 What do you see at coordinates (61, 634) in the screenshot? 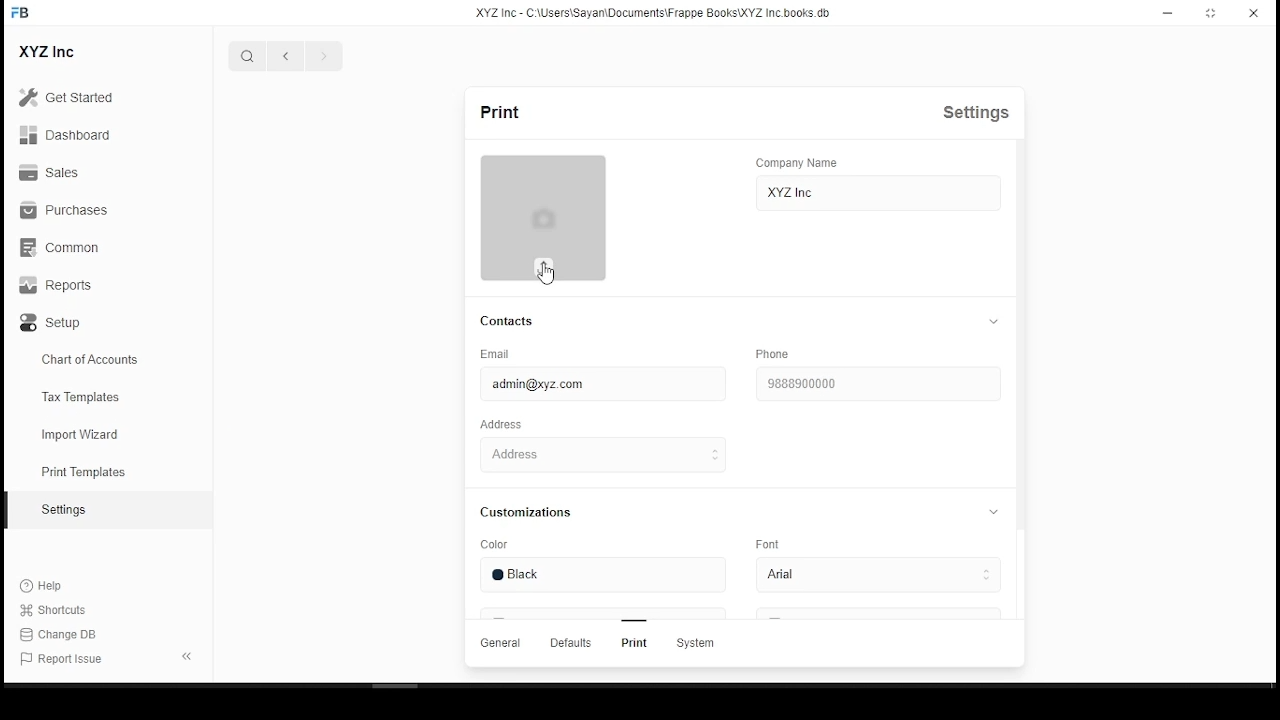
I see `Change DB` at bounding box center [61, 634].